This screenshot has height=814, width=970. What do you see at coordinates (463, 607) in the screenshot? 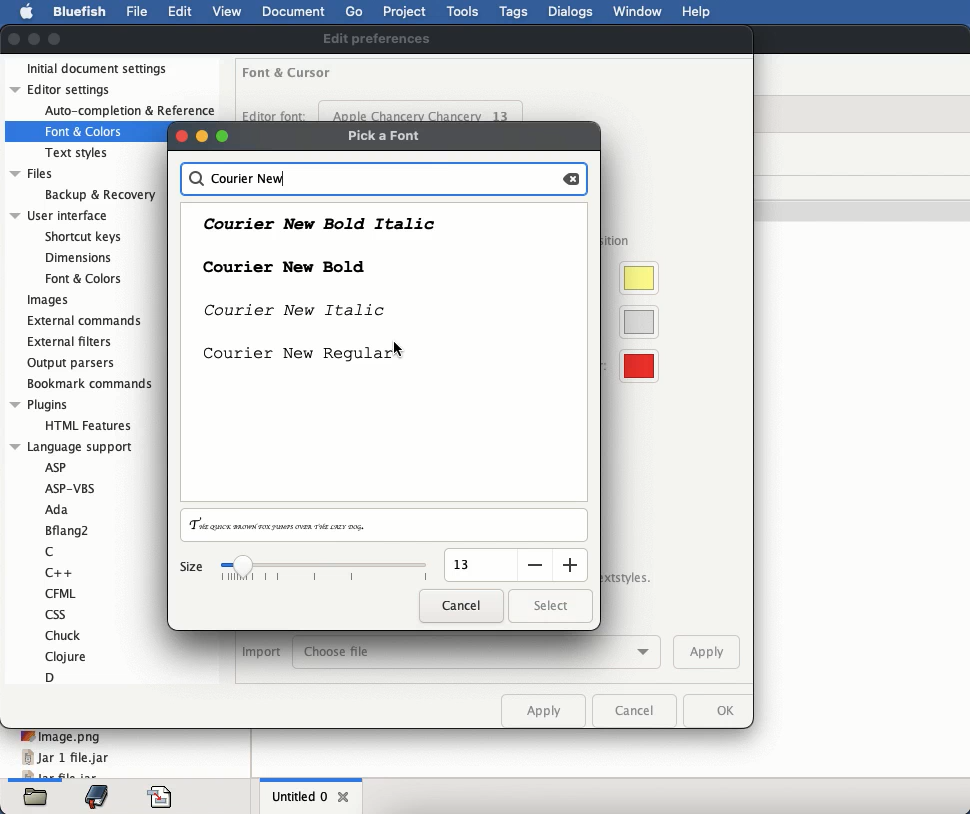
I see `cancel` at bounding box center [463, 607].